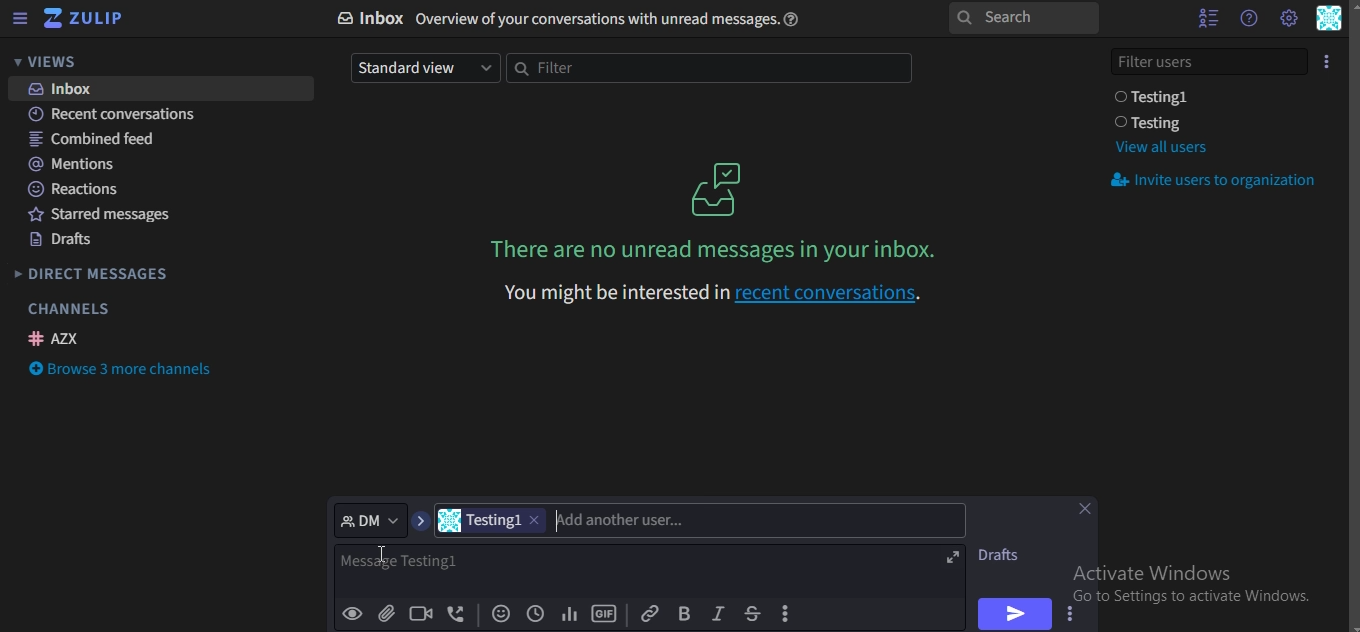  What do you see at coordinates (388, 615) in the screenshot?
I see `upload files` at bounding box center [388, 615].